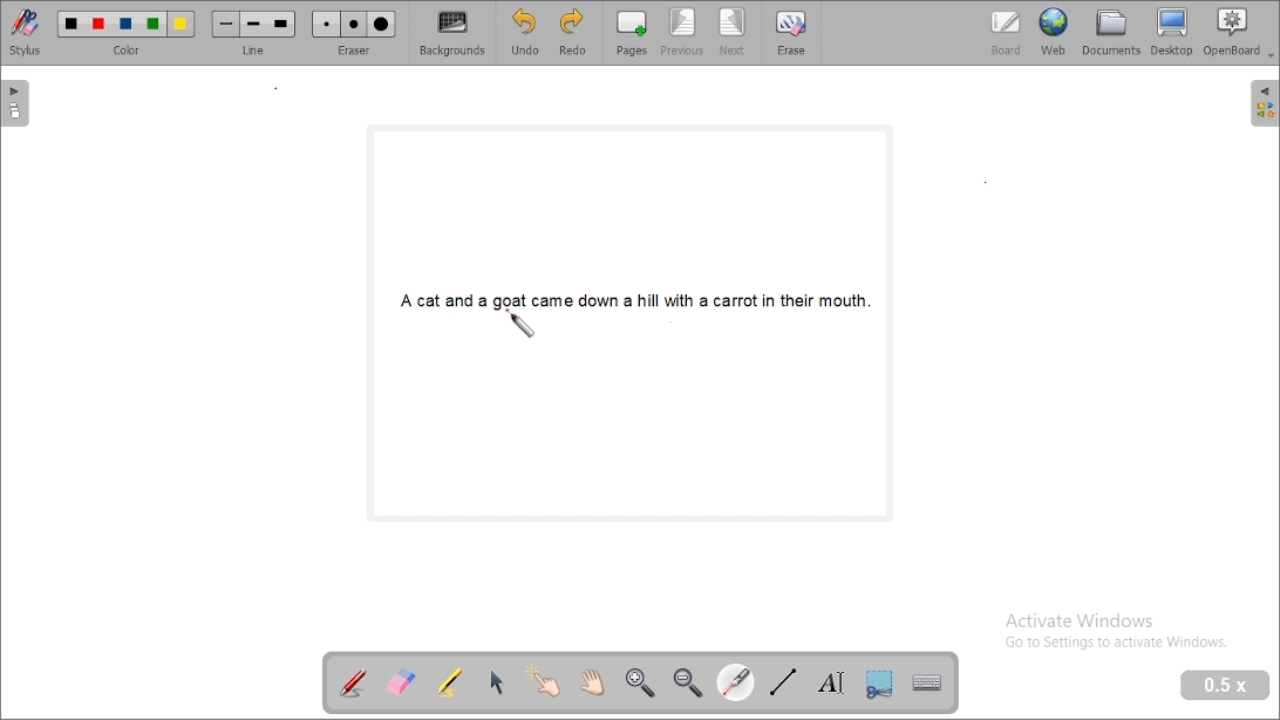  I want to click on web, so click(1054, 32).